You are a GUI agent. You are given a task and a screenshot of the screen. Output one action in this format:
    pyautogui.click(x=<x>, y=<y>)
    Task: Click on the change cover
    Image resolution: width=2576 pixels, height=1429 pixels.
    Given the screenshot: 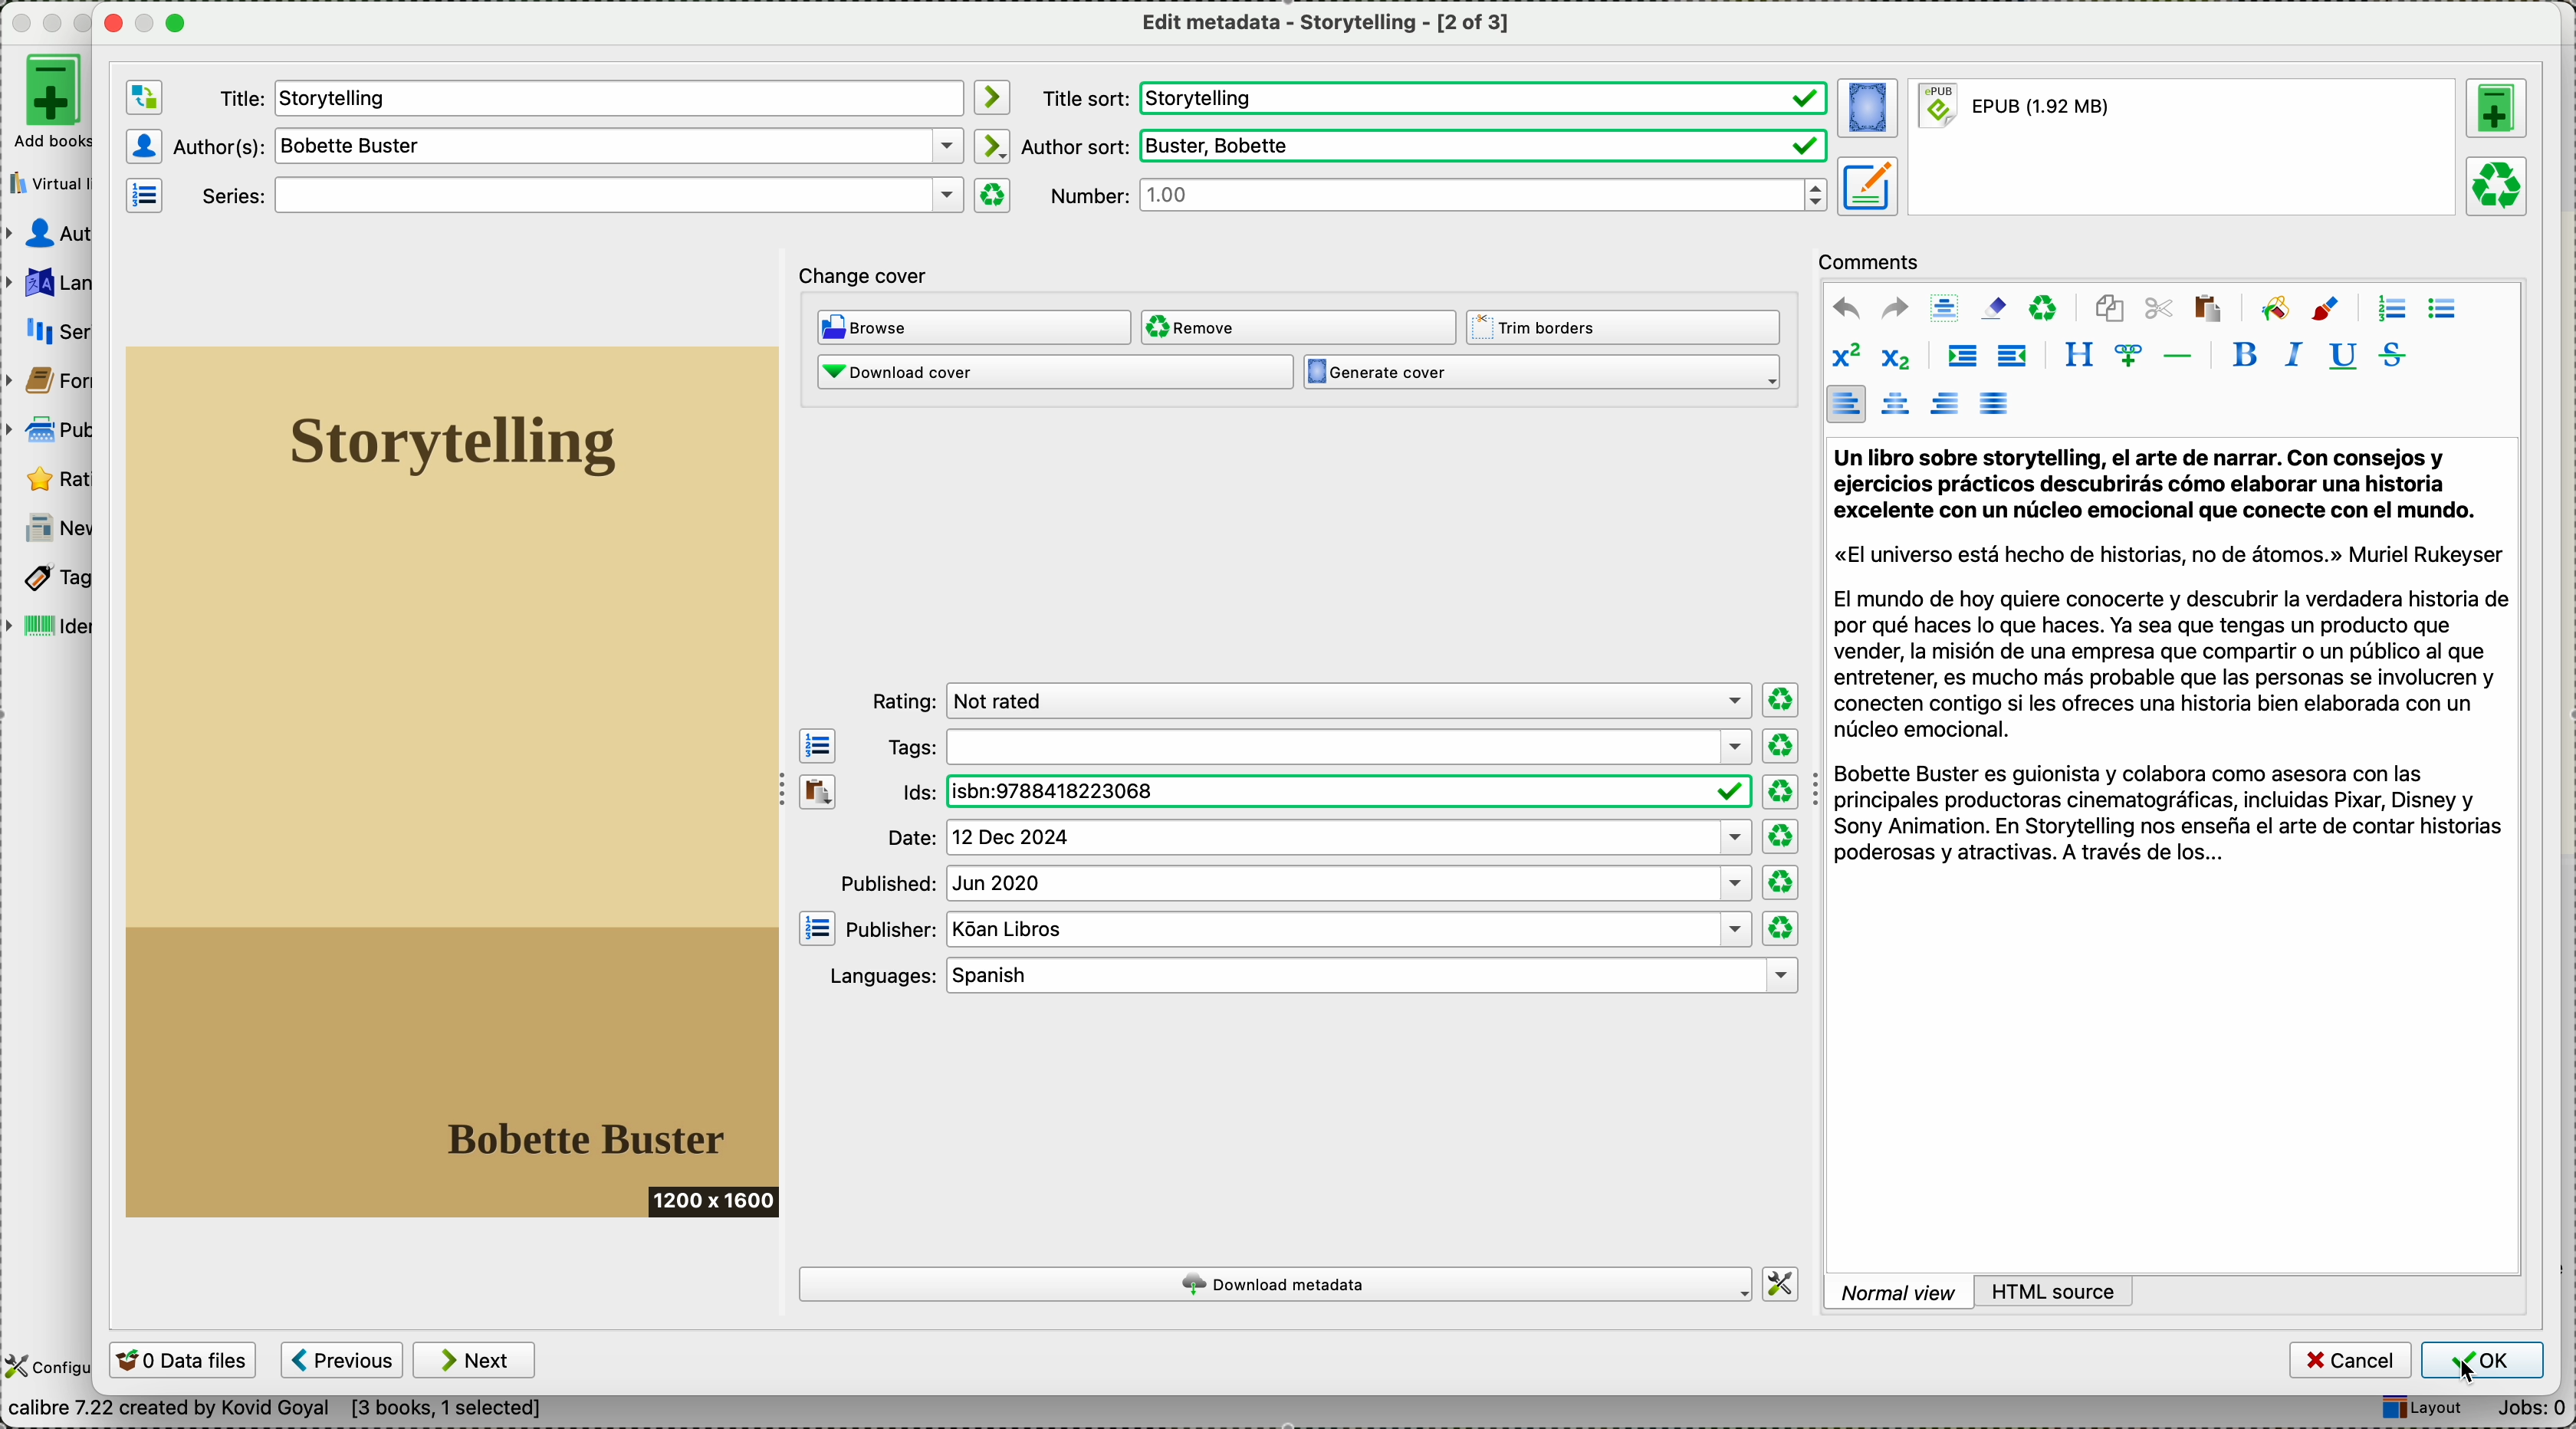 What is the action you would take?
    pyautogui.click(x=876, y=274)
    